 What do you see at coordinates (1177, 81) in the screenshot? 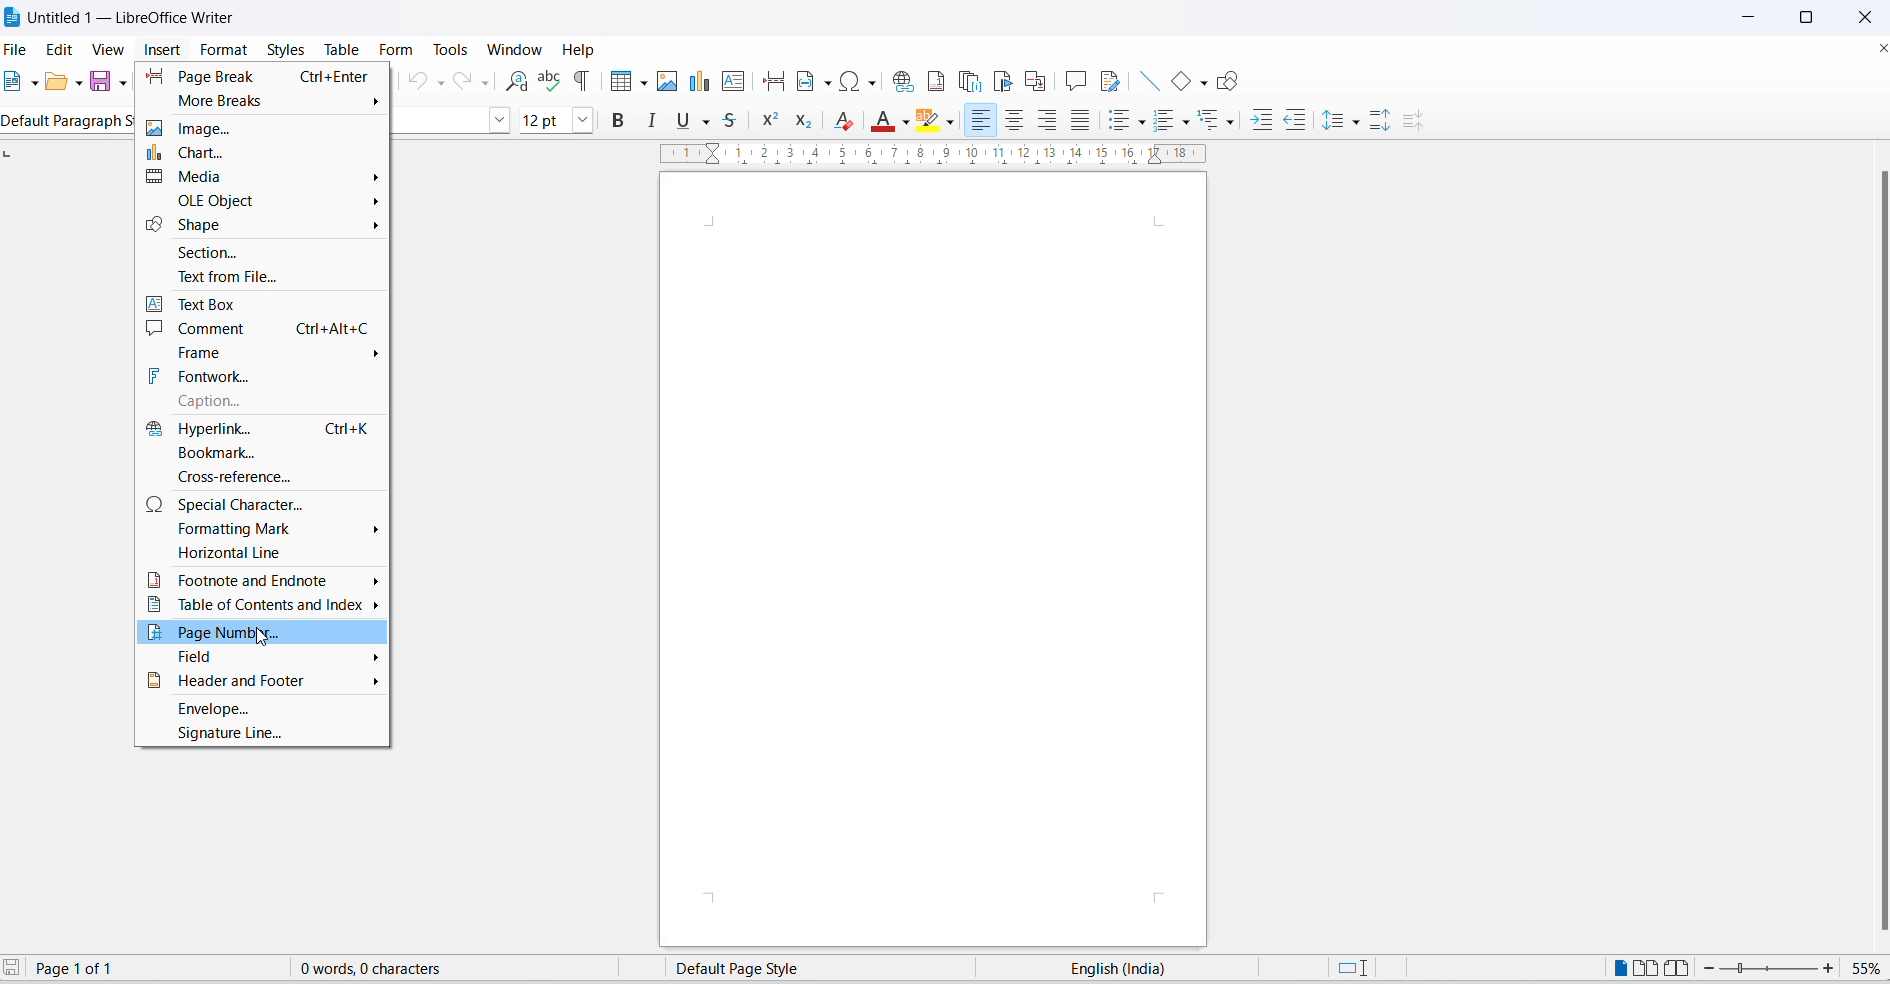
I see `basic shapes` at bounding box center [1177, 81].